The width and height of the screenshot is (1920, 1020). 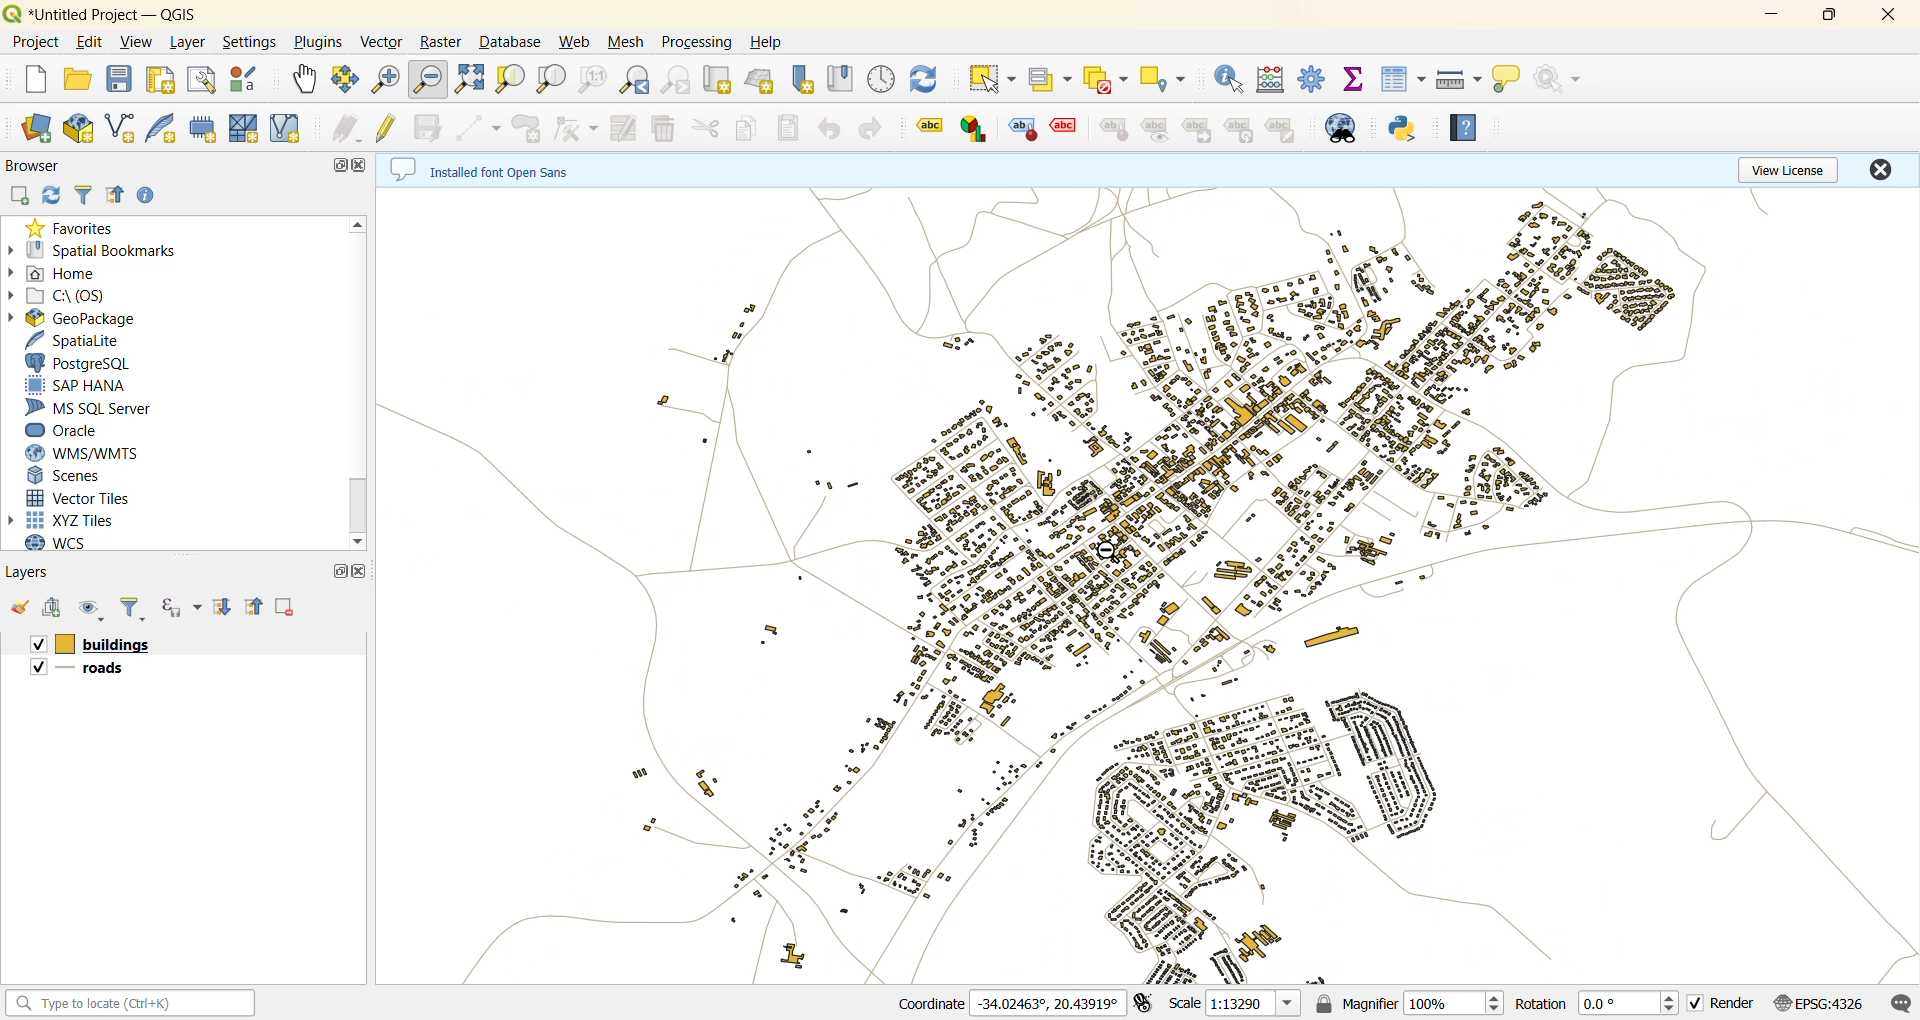 I want to click on style manager, so click(x=249, y=82).